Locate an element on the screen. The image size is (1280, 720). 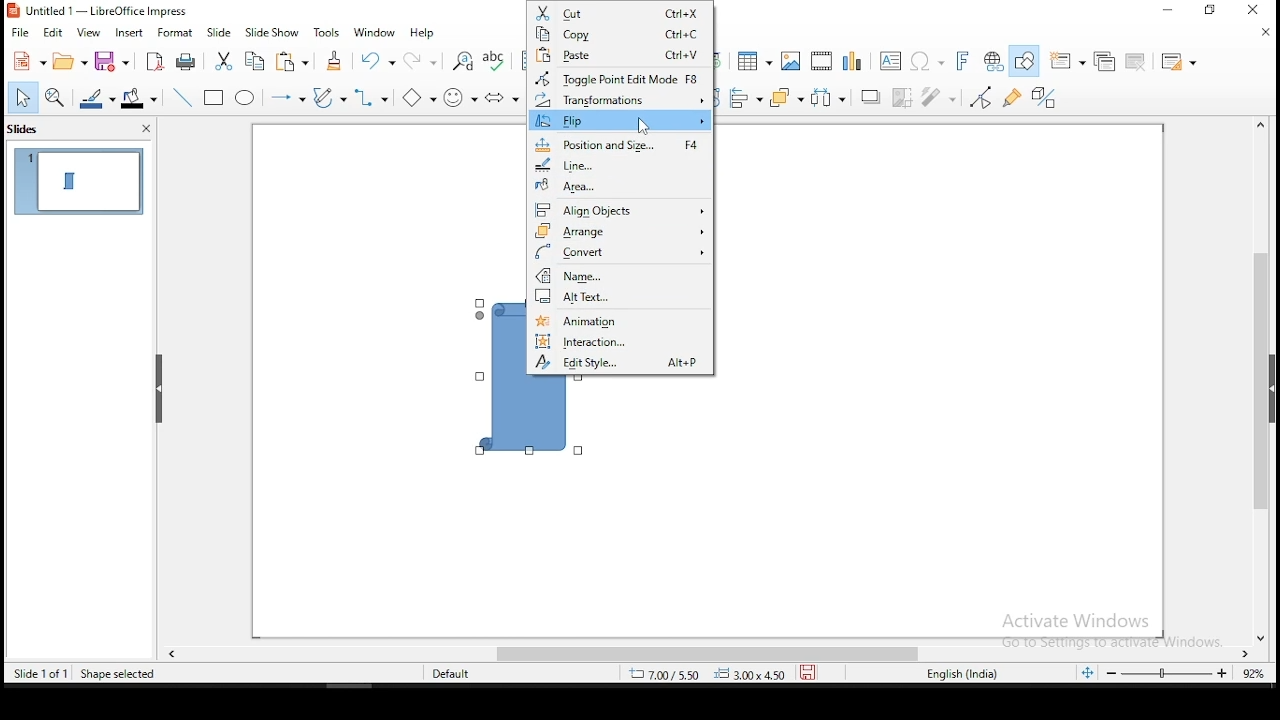
minimize is located at coordinates (1164, 13).